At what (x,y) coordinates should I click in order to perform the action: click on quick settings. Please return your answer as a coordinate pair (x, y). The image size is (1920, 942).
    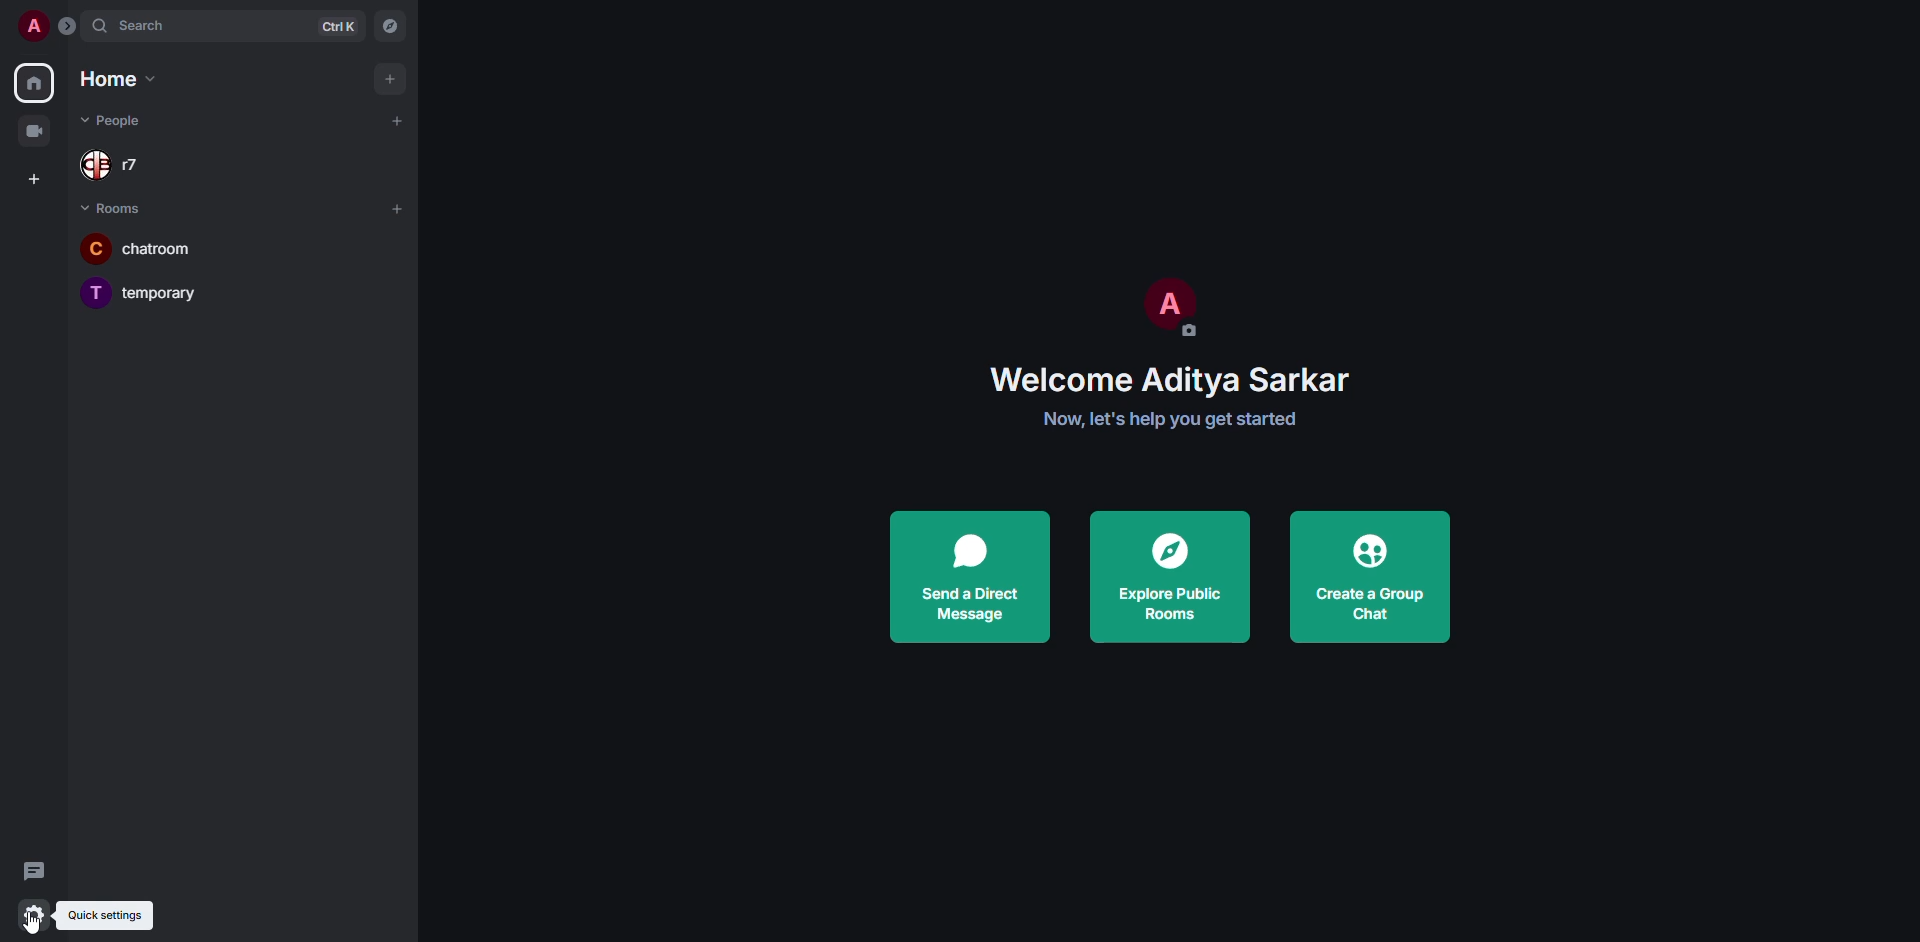
    Looking at the image, I should click on (106, 914).